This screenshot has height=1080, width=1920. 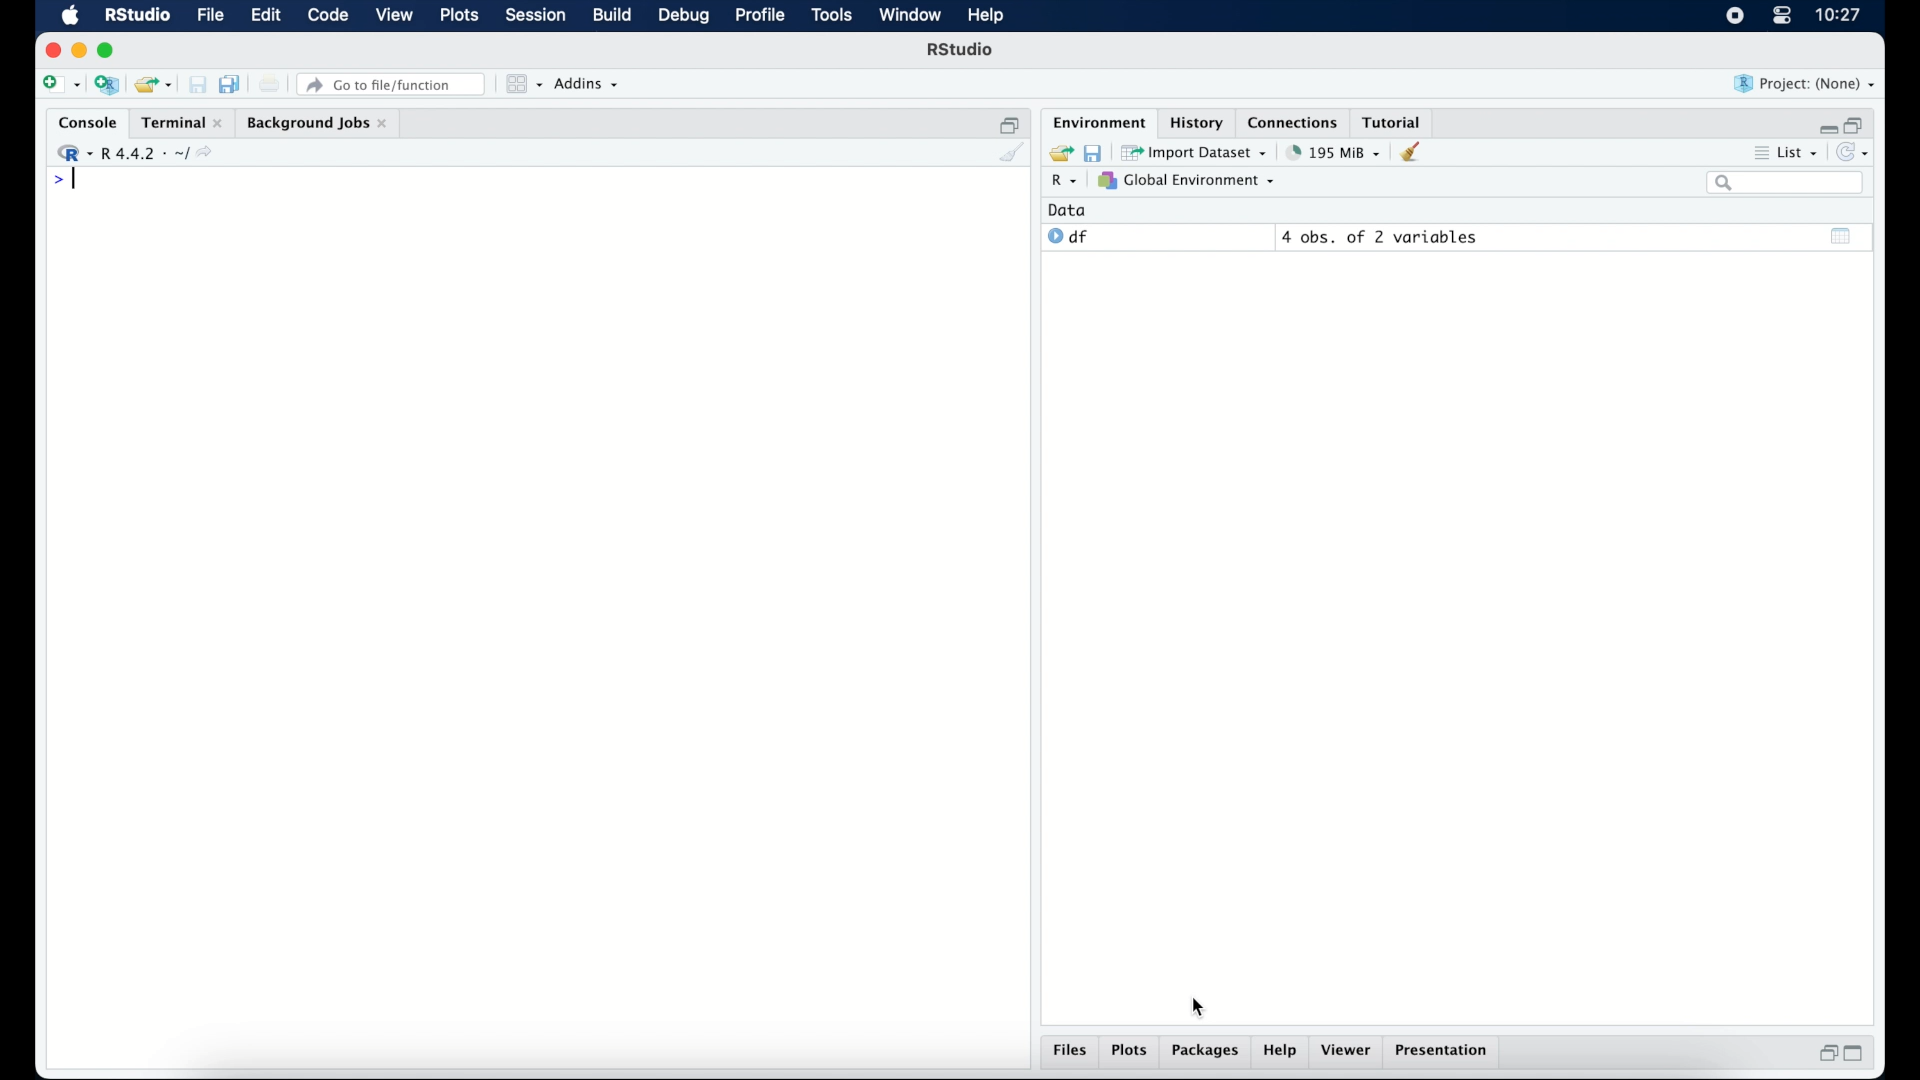 I want to click on close, so click(x=53, y=50).